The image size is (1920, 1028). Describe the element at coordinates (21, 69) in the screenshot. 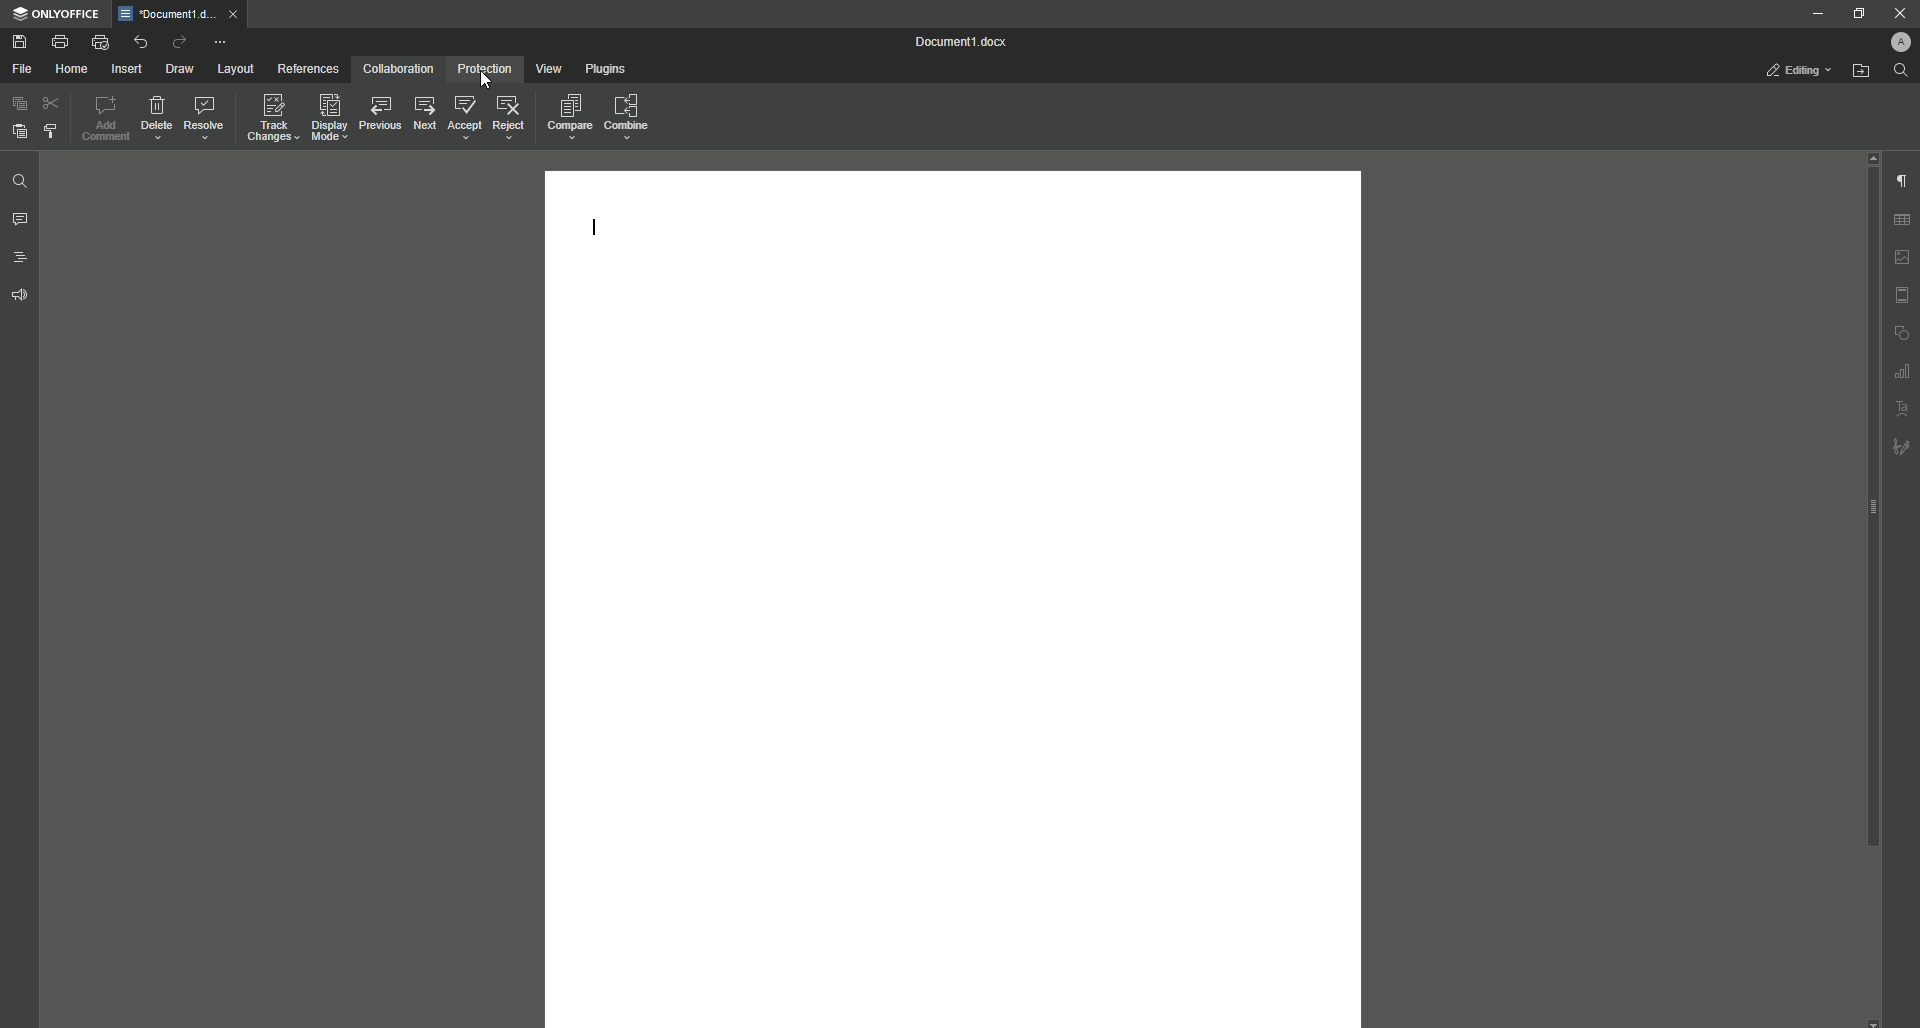

I see `File` at that location.